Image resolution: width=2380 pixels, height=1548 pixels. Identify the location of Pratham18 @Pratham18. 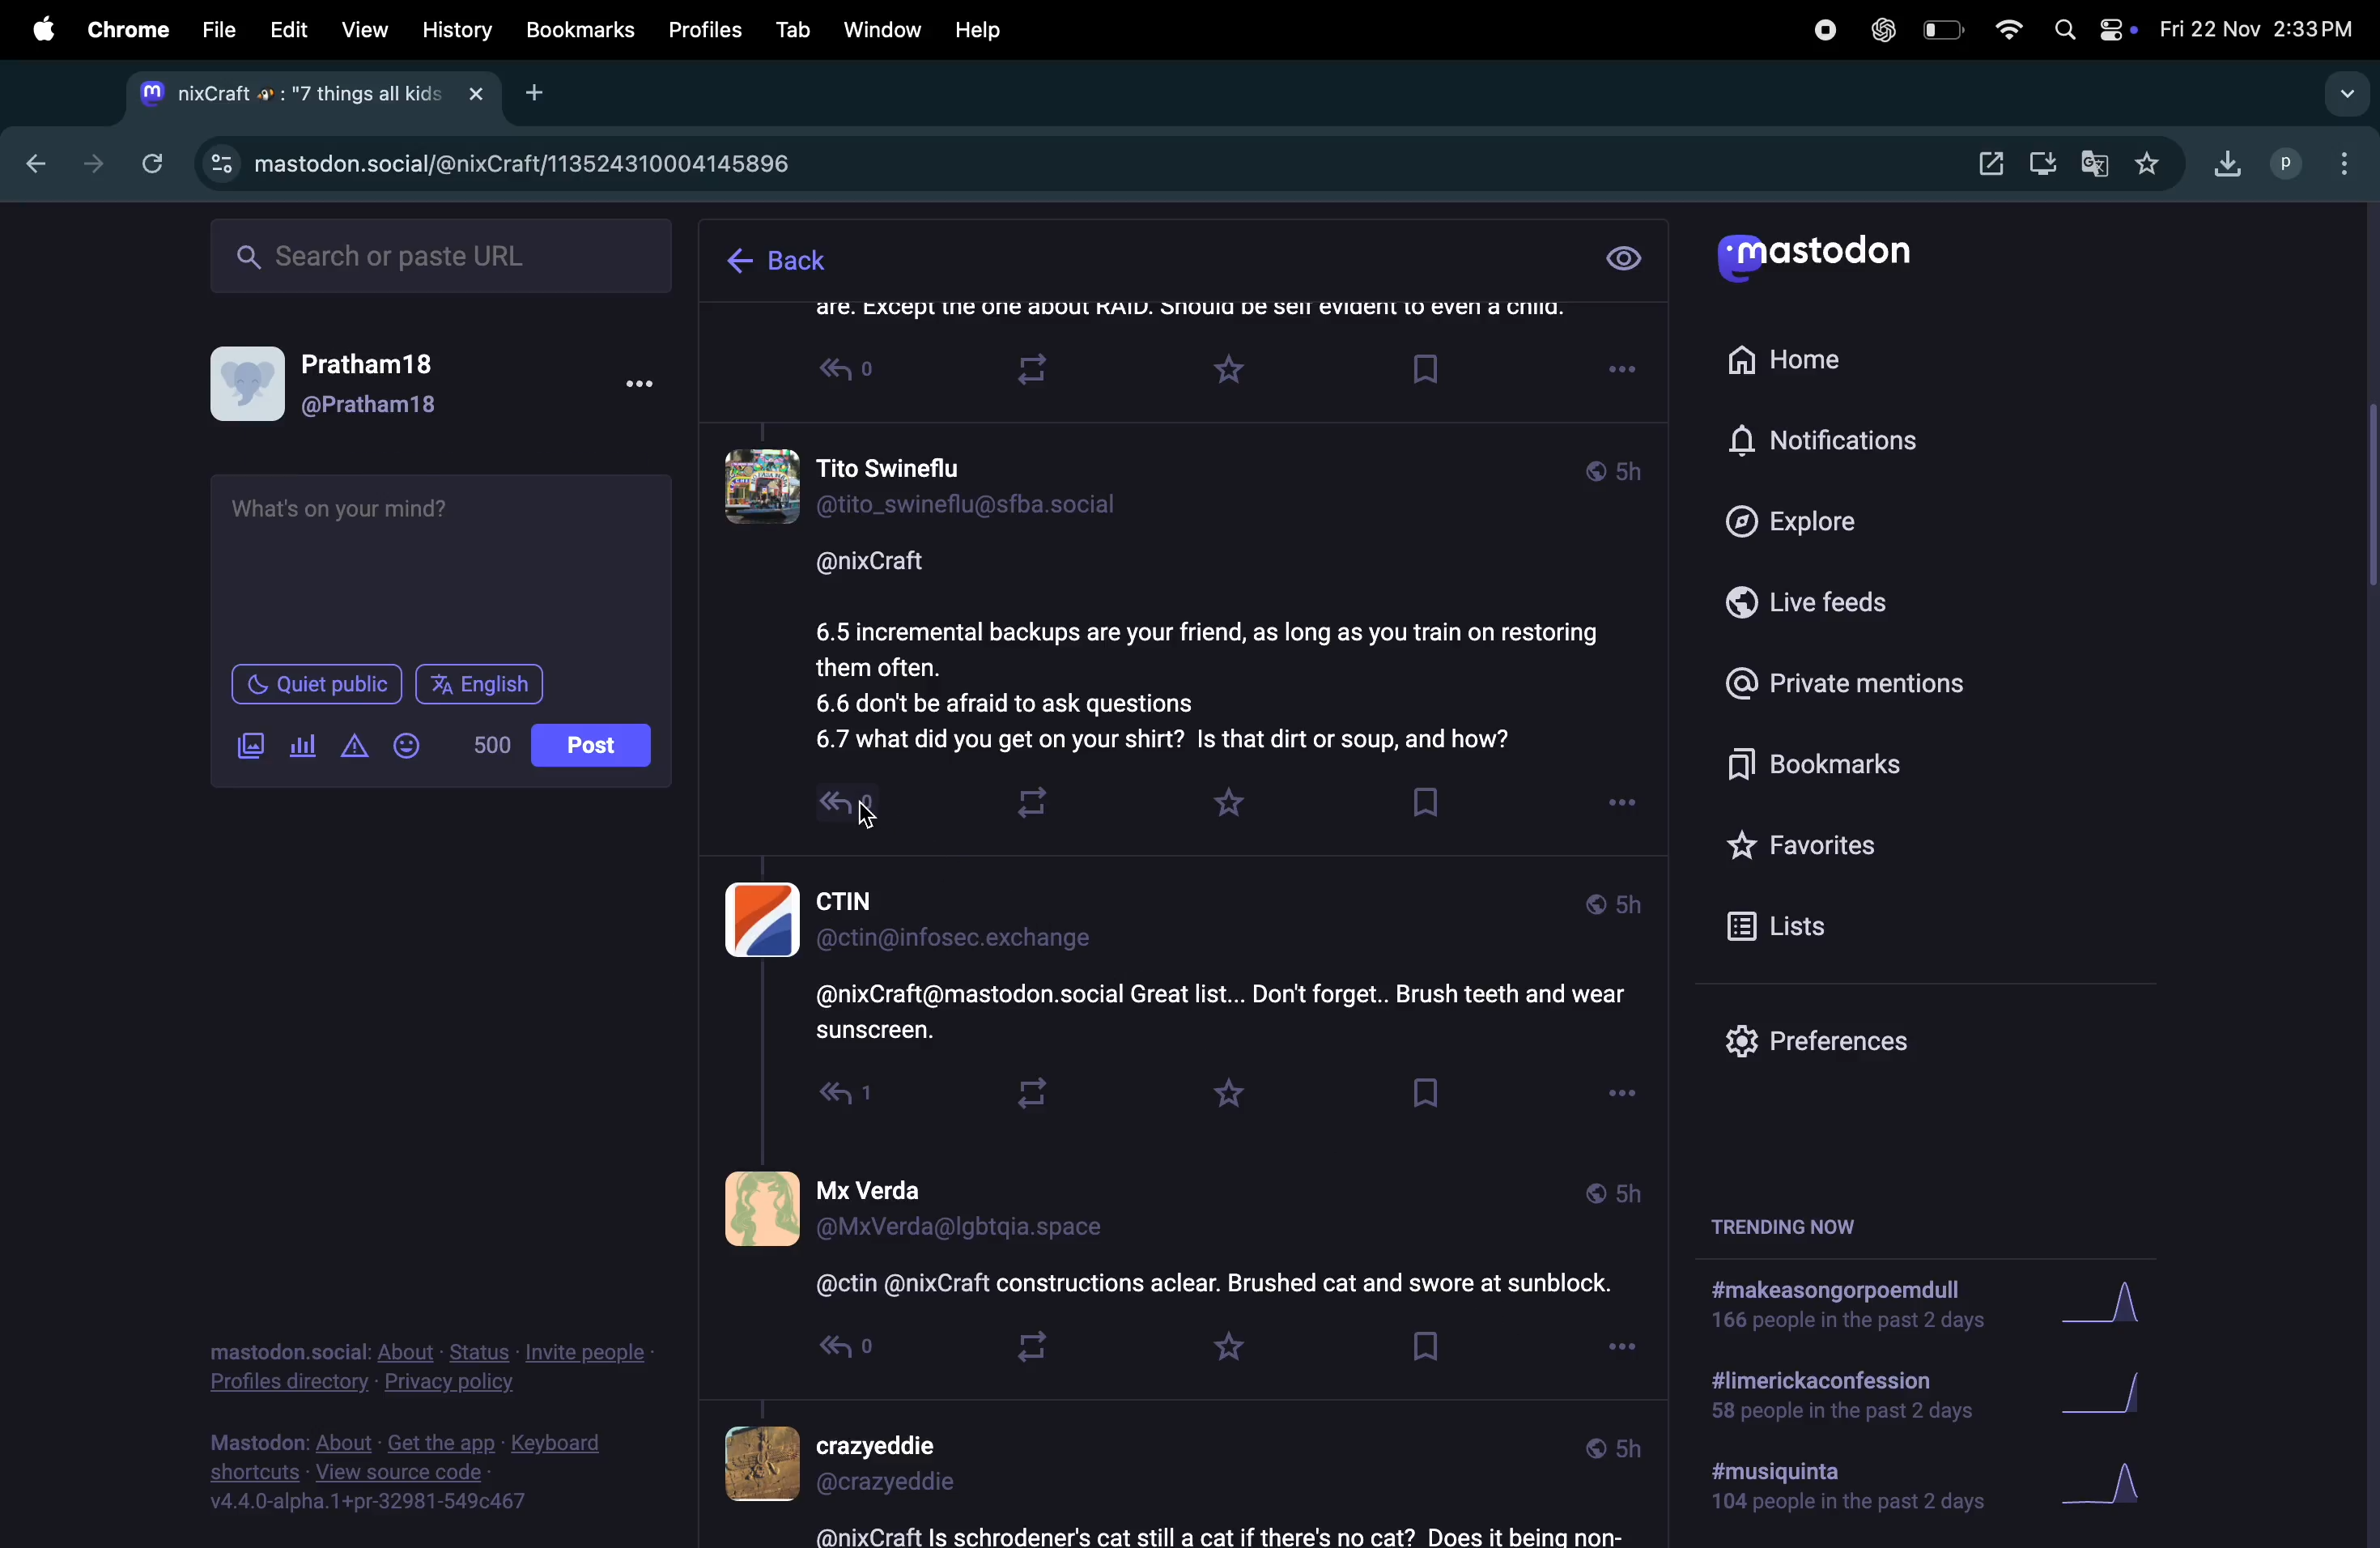
(439, 389).